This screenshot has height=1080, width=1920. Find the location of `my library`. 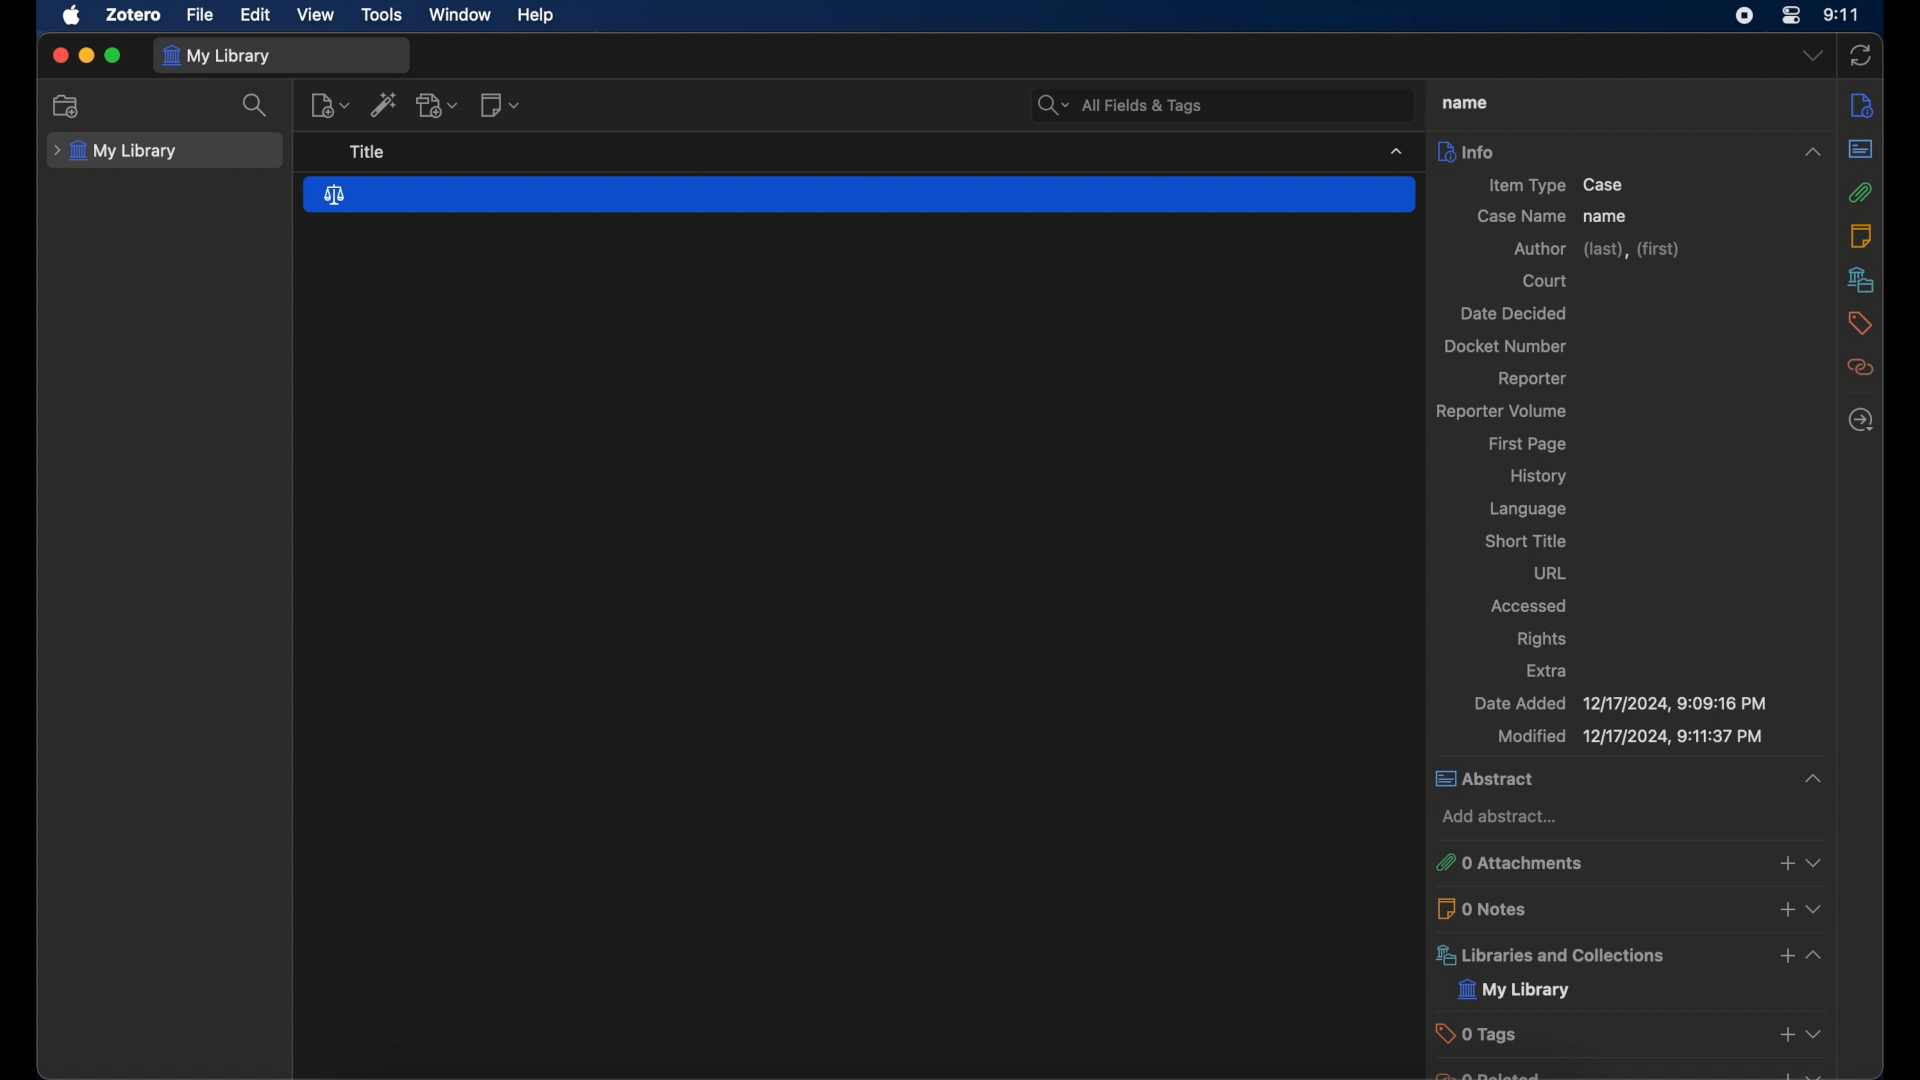

my library is located at coordinates (119, 151).